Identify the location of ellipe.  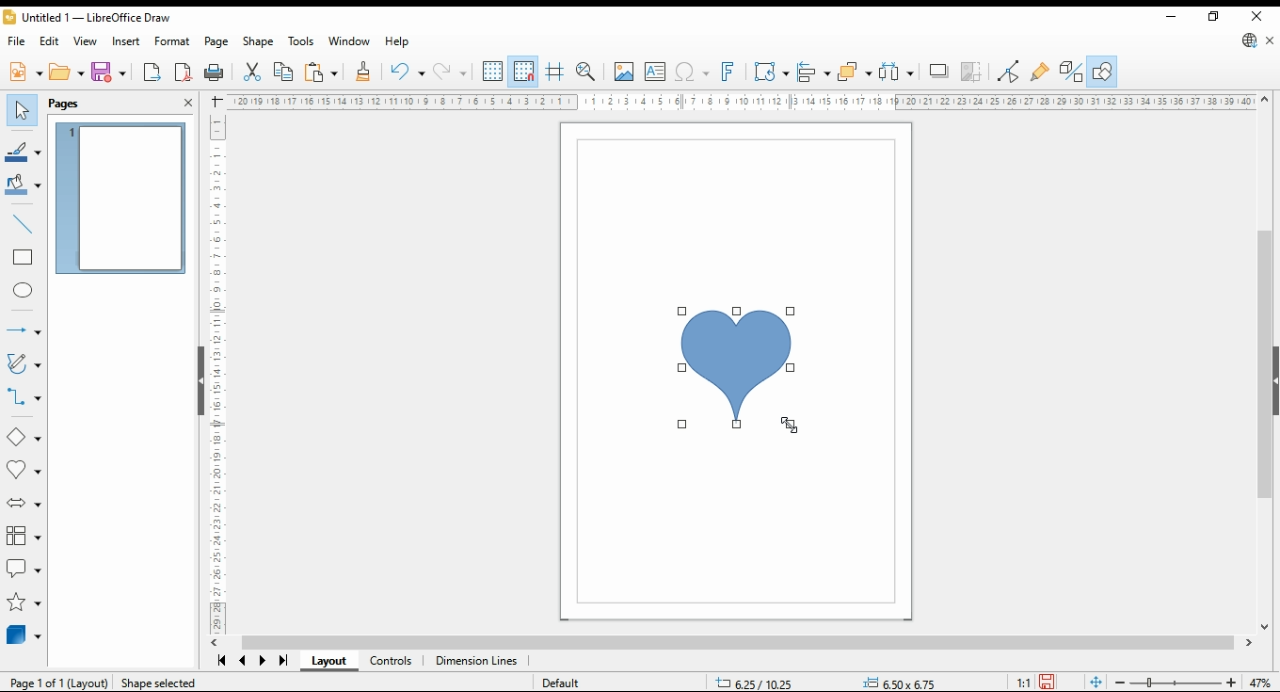
(24, 291).